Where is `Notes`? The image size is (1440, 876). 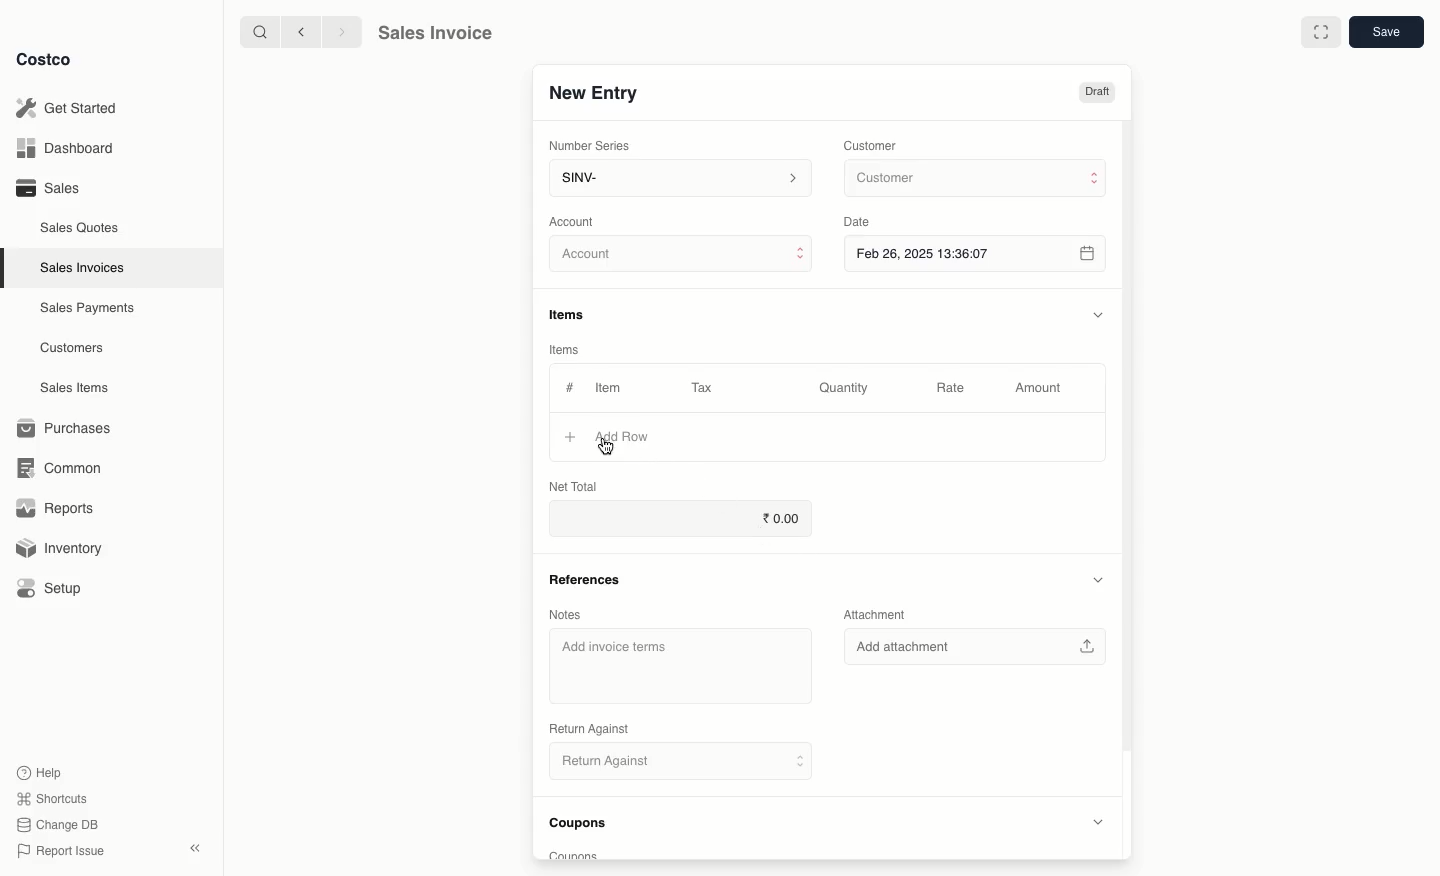
Notes is located at coordinates (564, 615).